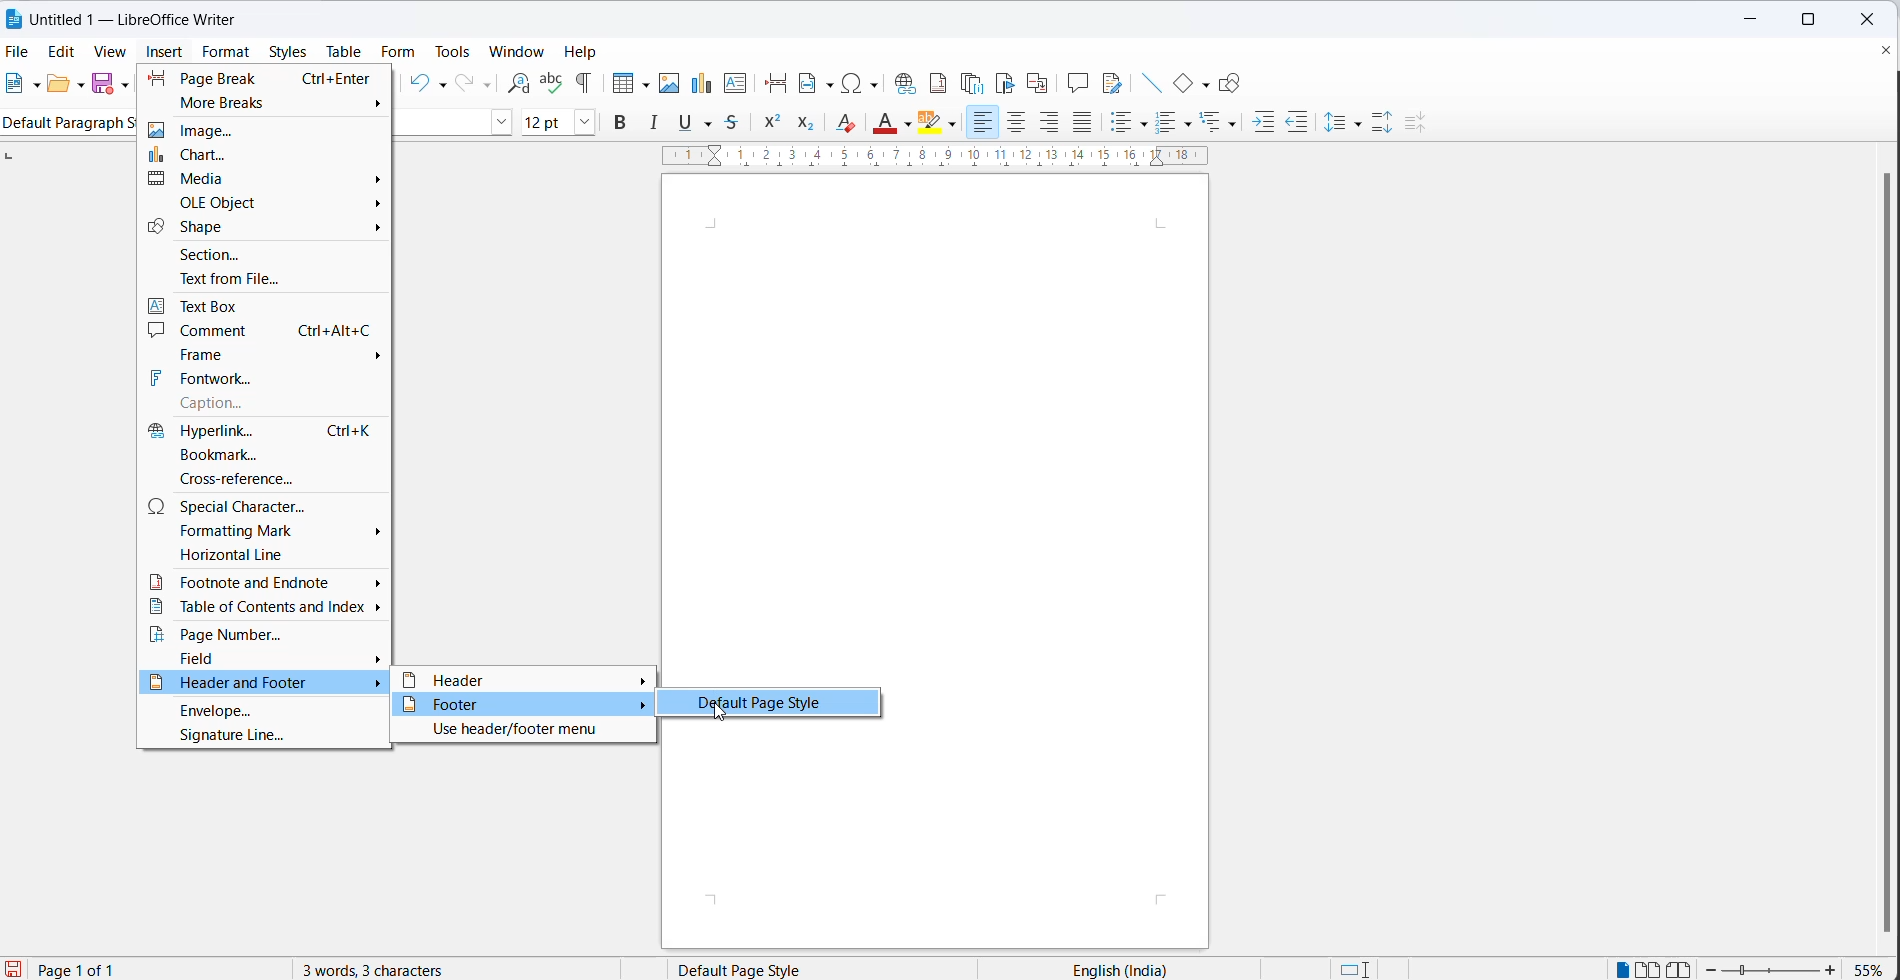 This screenshot has width=1900, height=980. Describe the element at coordinates (1751, 20) in the screenshot. I see `minimize` at that location.